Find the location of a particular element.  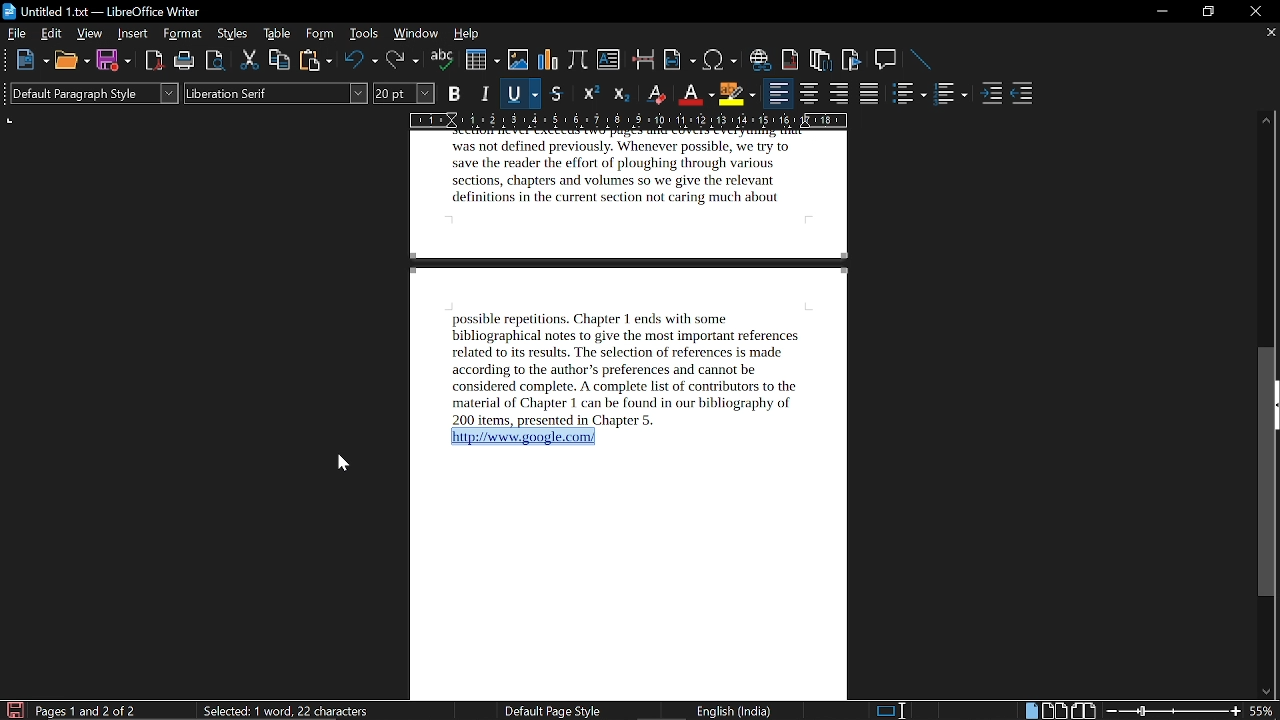

eraser is located at coordinates (657, 93).